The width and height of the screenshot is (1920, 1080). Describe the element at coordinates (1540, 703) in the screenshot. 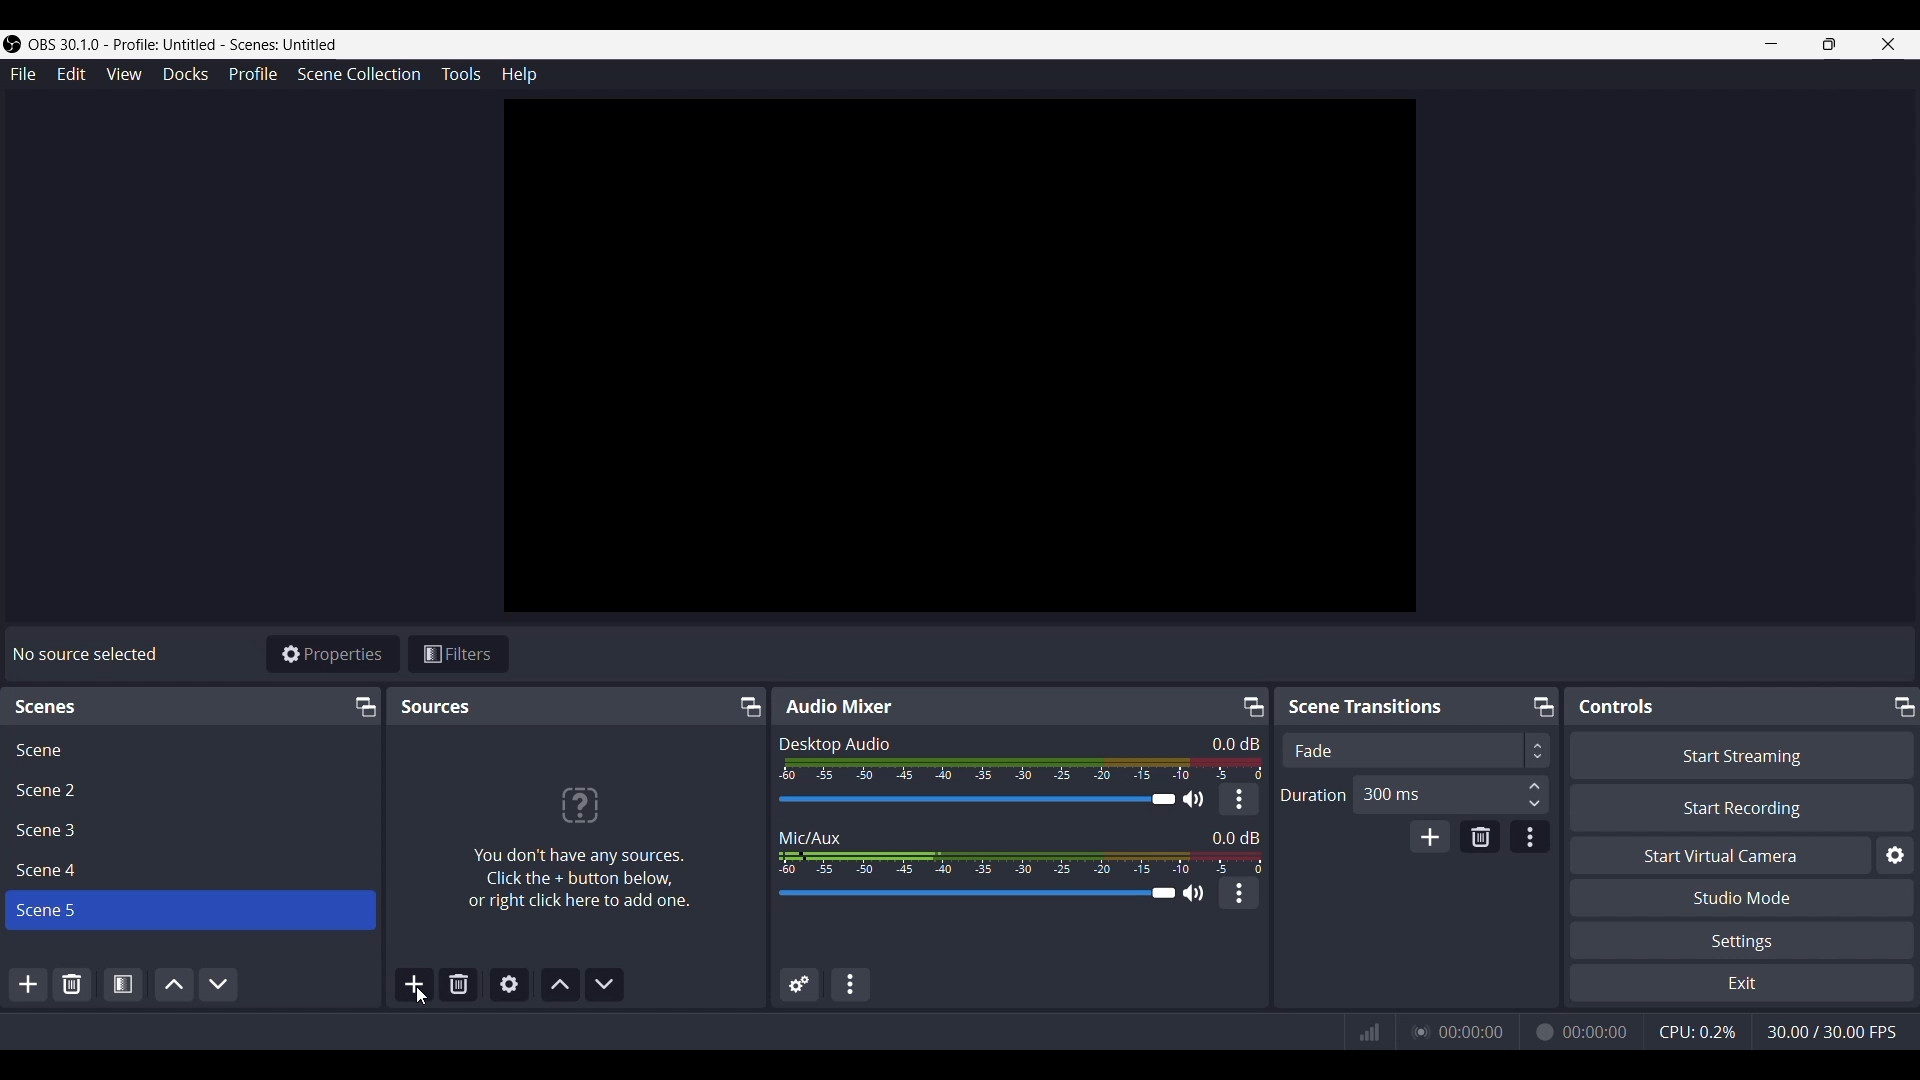

I see `Maximize` at that location.